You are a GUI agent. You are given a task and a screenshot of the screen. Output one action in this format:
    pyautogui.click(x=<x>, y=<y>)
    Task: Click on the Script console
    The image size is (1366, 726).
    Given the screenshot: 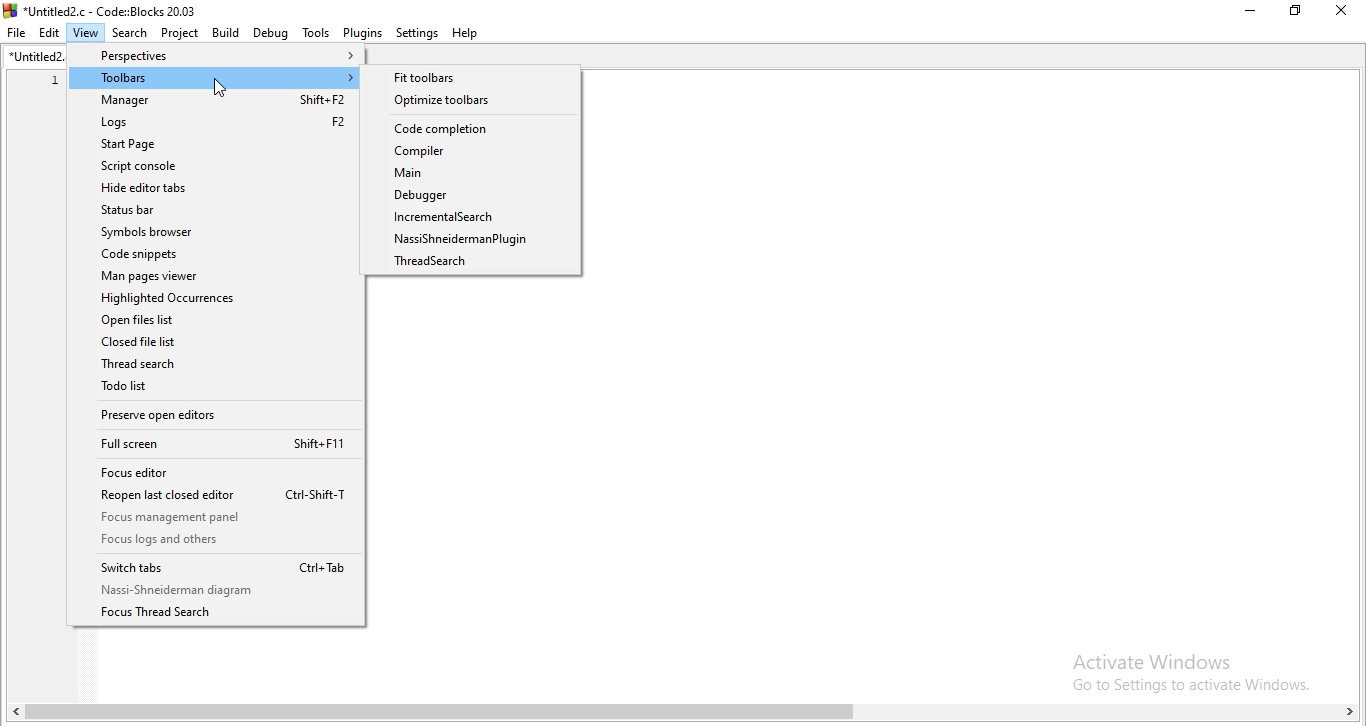 What is the action you would take?
    pyautogui.click(x=207, y=166)
    